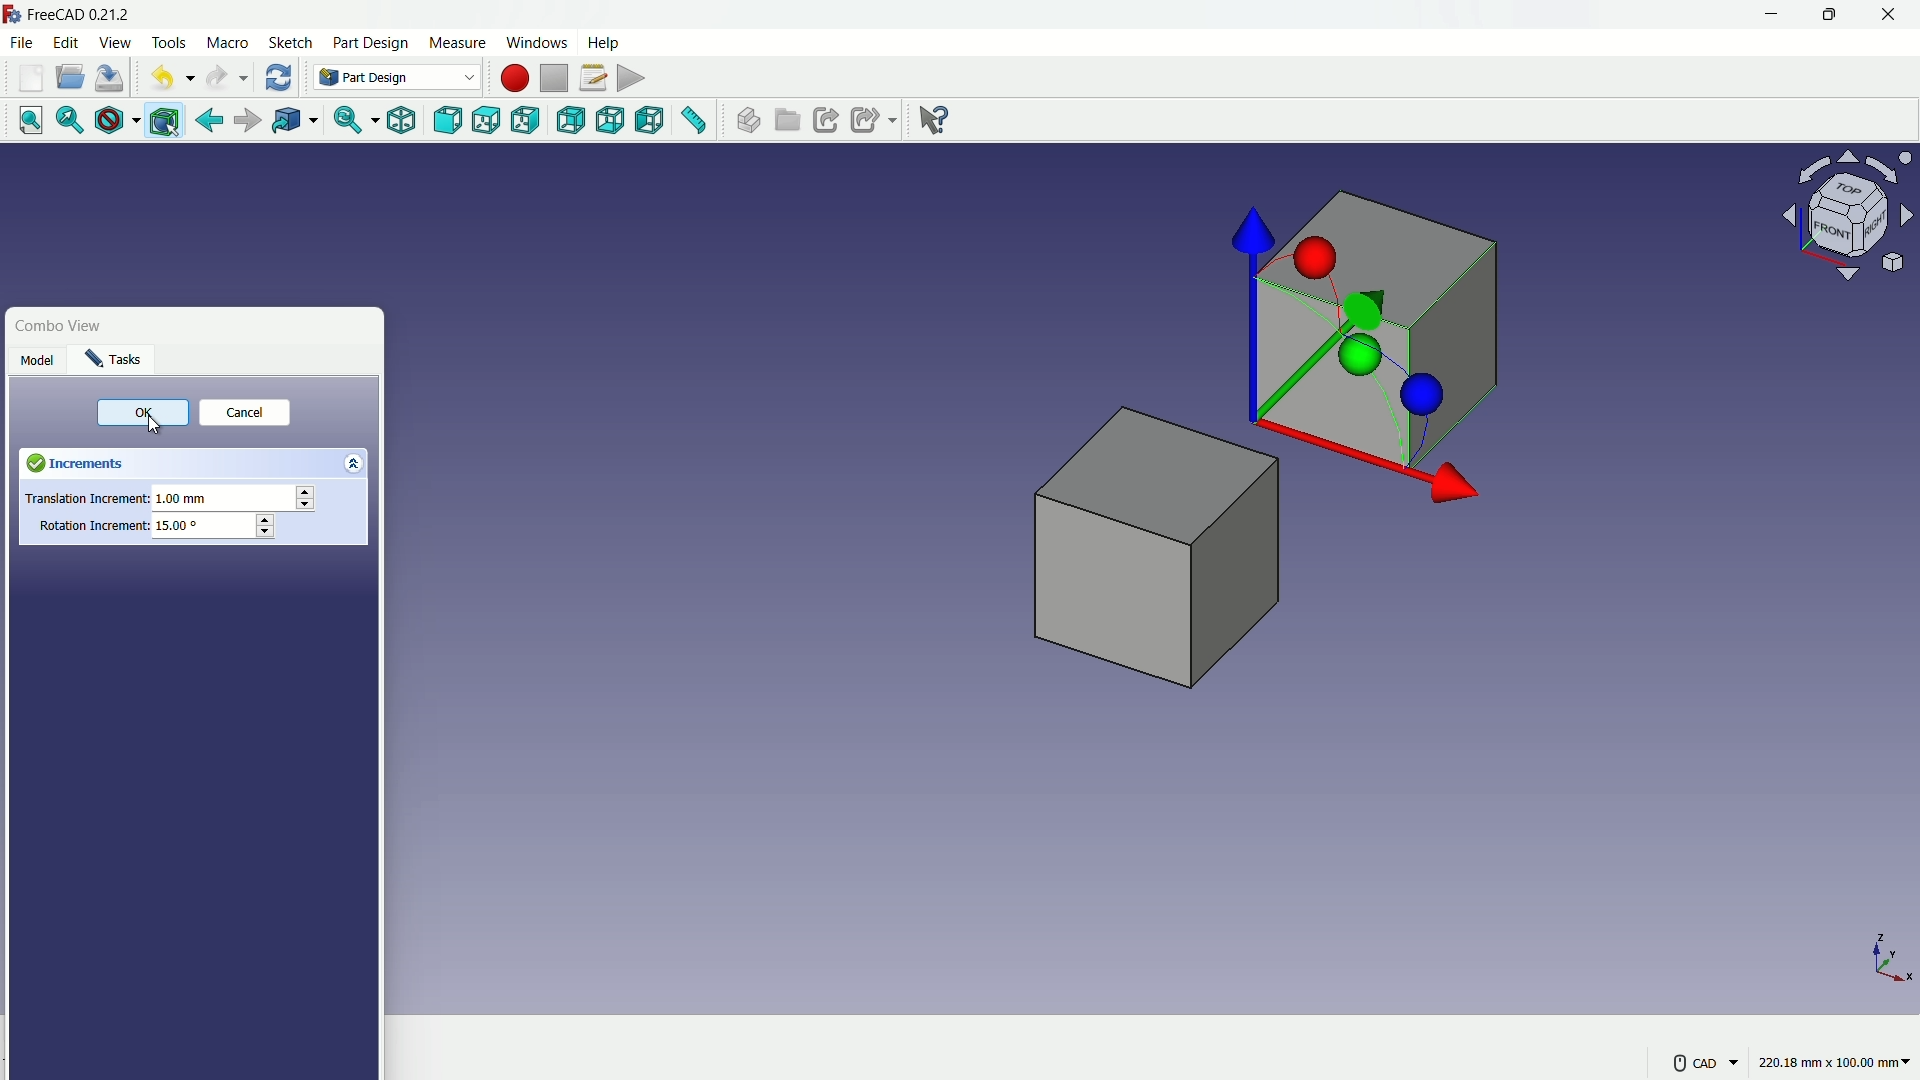  I want to click on fit all, so click(24, 119).